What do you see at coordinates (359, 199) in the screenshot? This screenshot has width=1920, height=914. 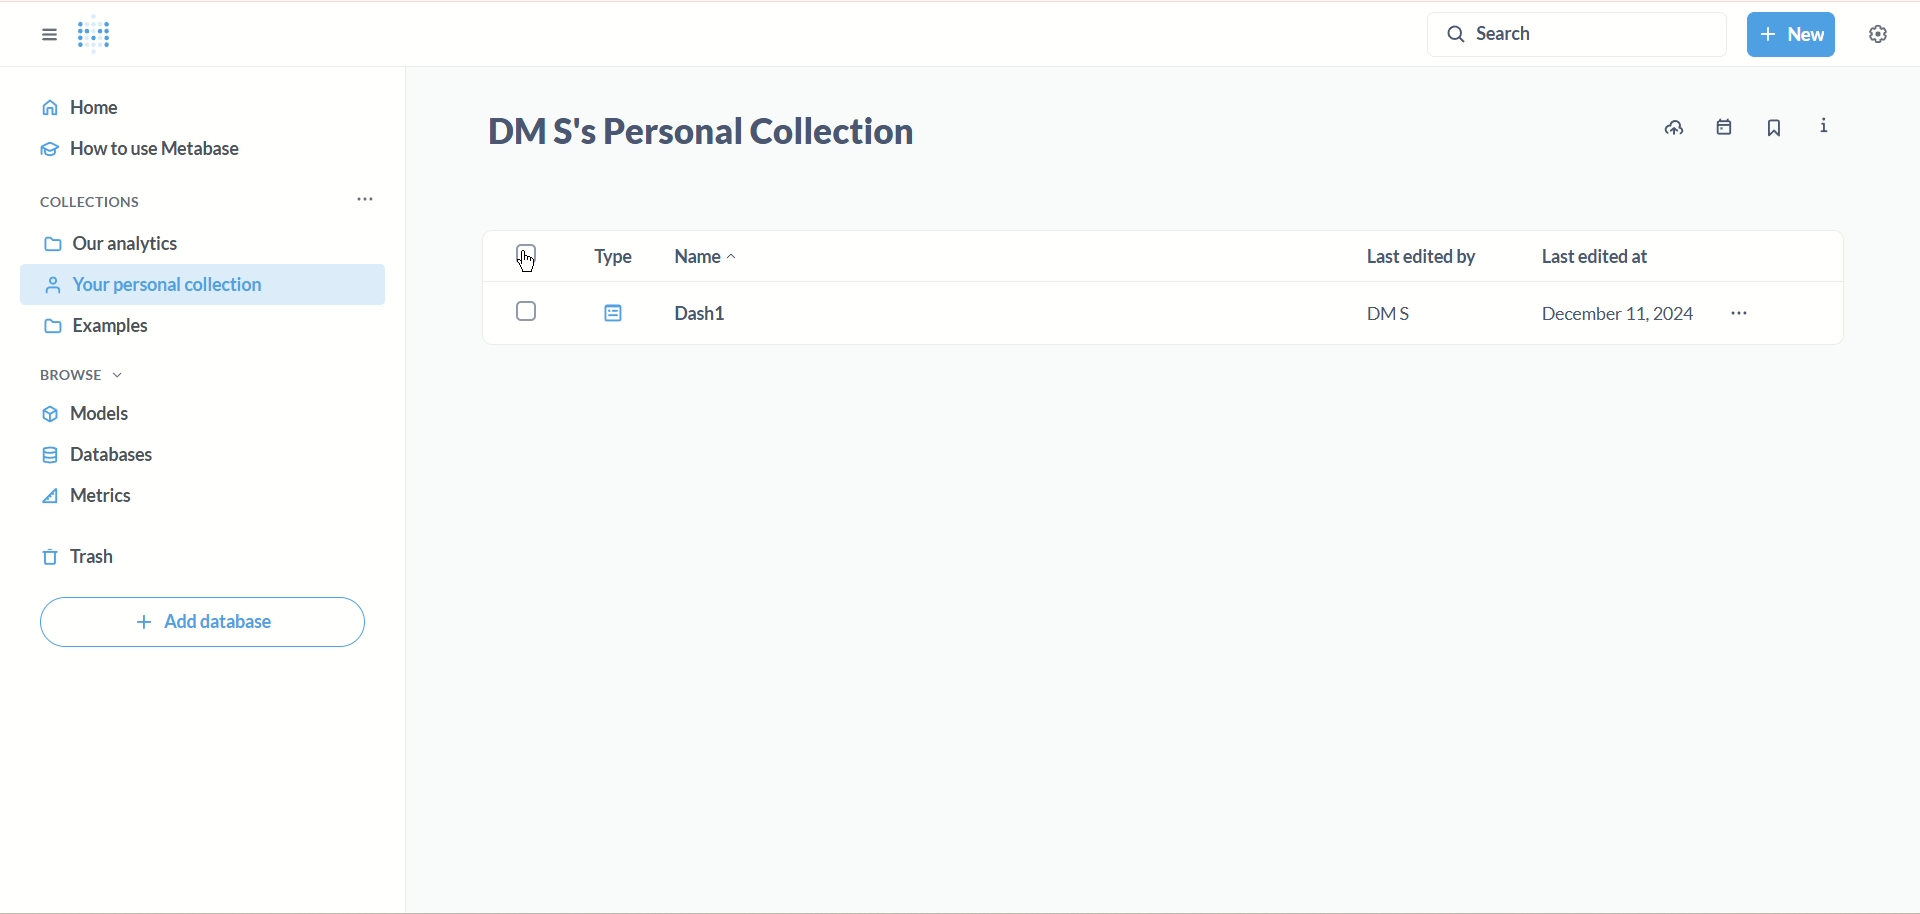 I see `Collections menu` at bounding box center [359, 199].